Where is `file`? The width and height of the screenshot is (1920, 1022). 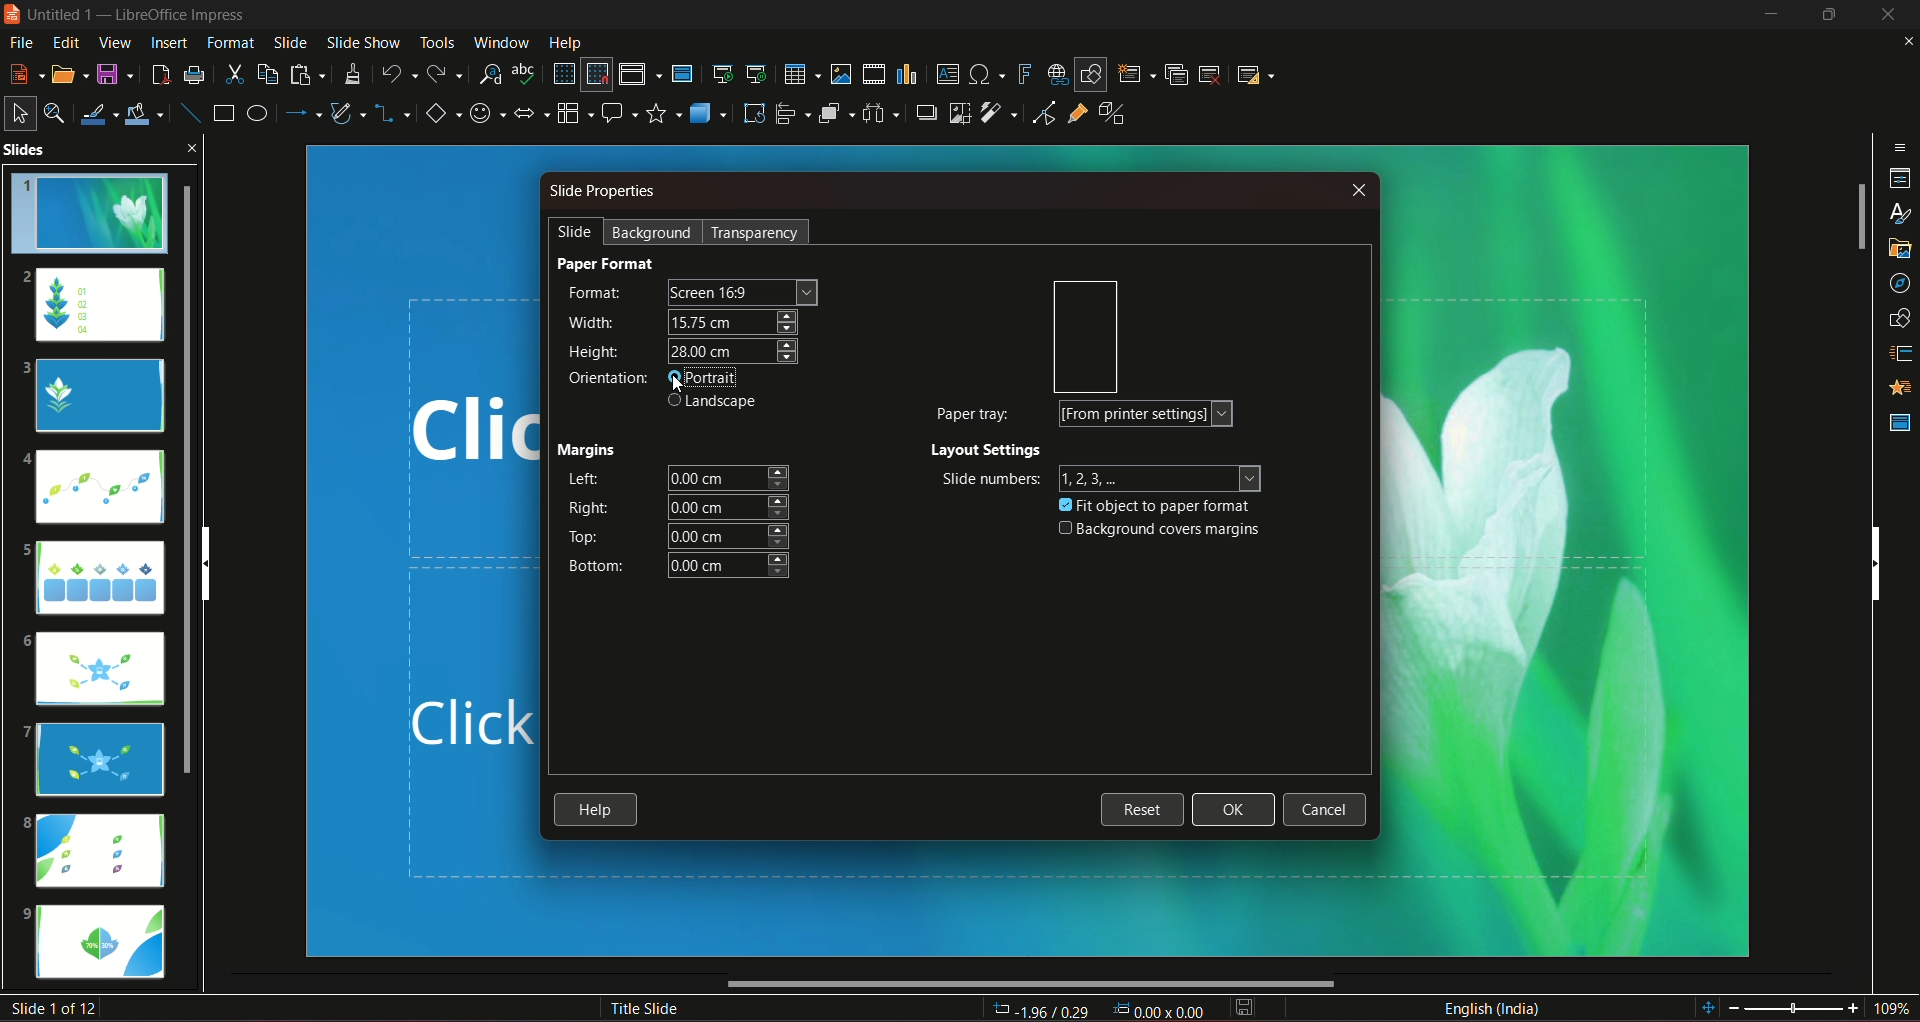 file is located at coordinates (23, 42).